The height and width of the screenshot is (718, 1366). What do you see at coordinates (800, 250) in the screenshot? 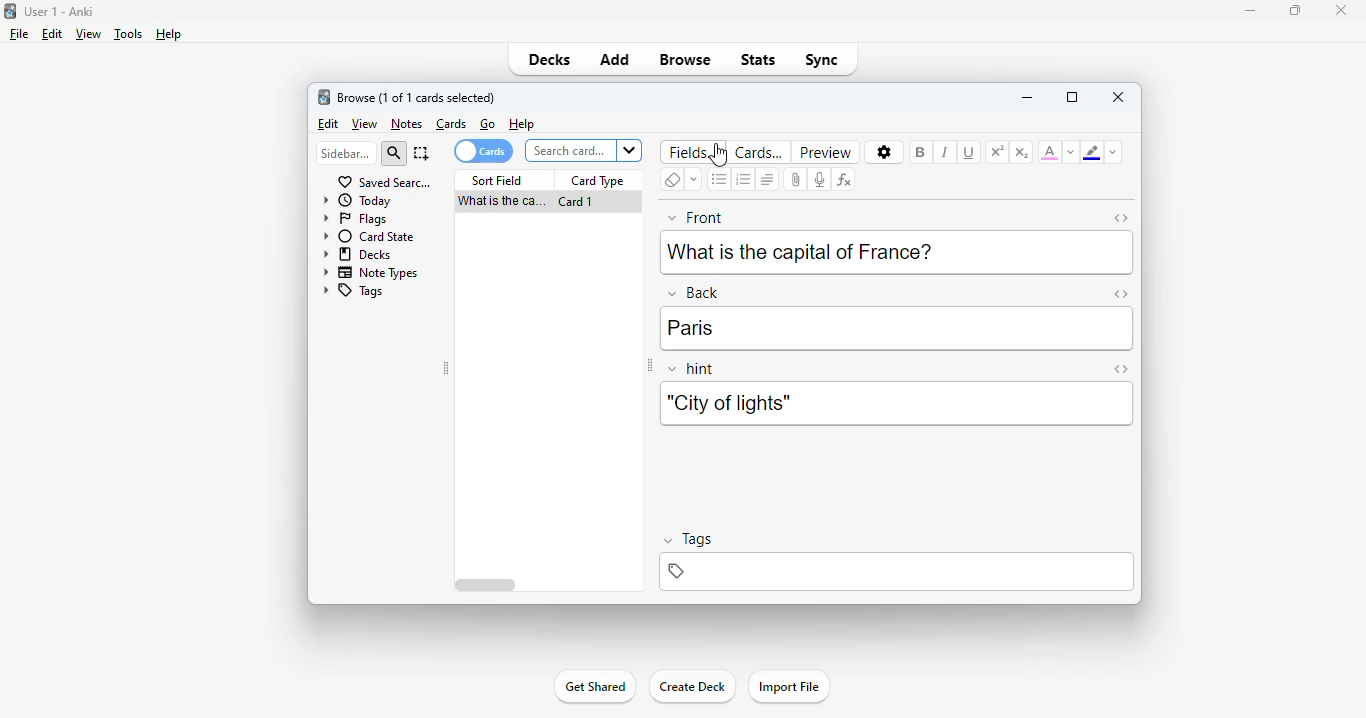
I see `what is the capital of France?` at bounding box center [800, 250].